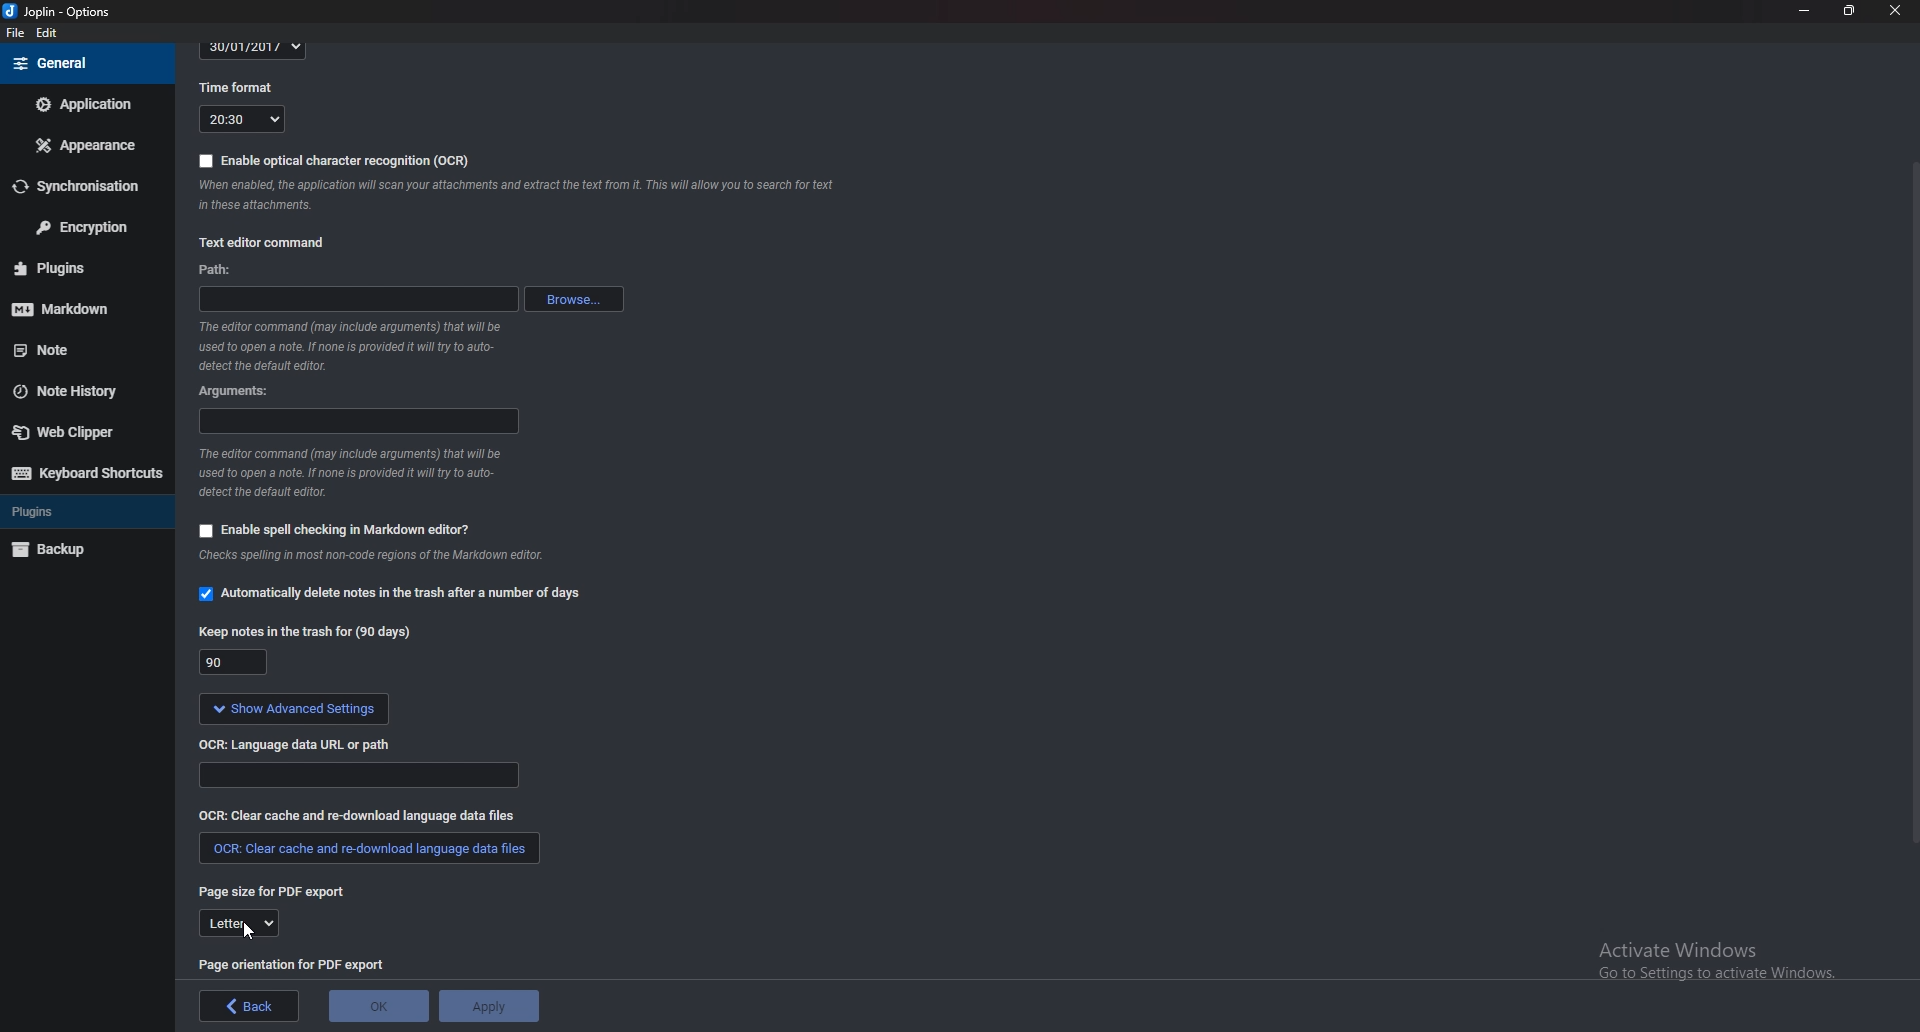 Image resolution: width=1920 pixels, height=1032 pixels. Describe the element at coordinates (75, 351) in the screenshot. I see `note` at that location.